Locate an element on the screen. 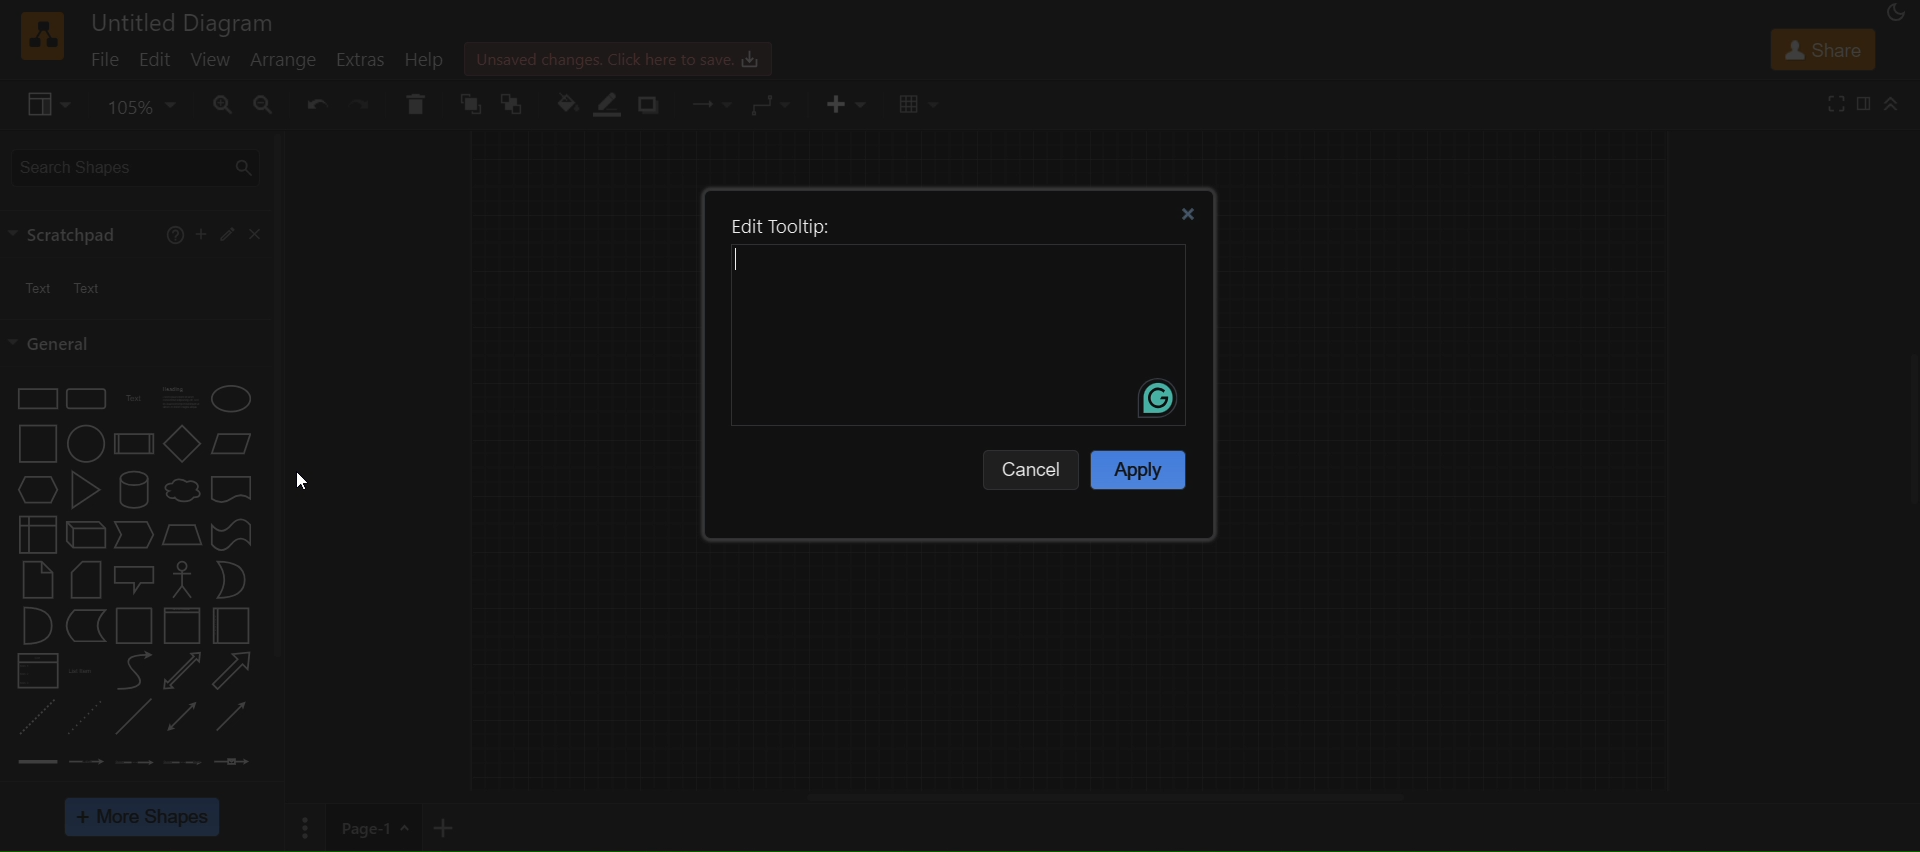 This screenshot has width=1920, height=852. arrow is located at coordinates (233, 671).